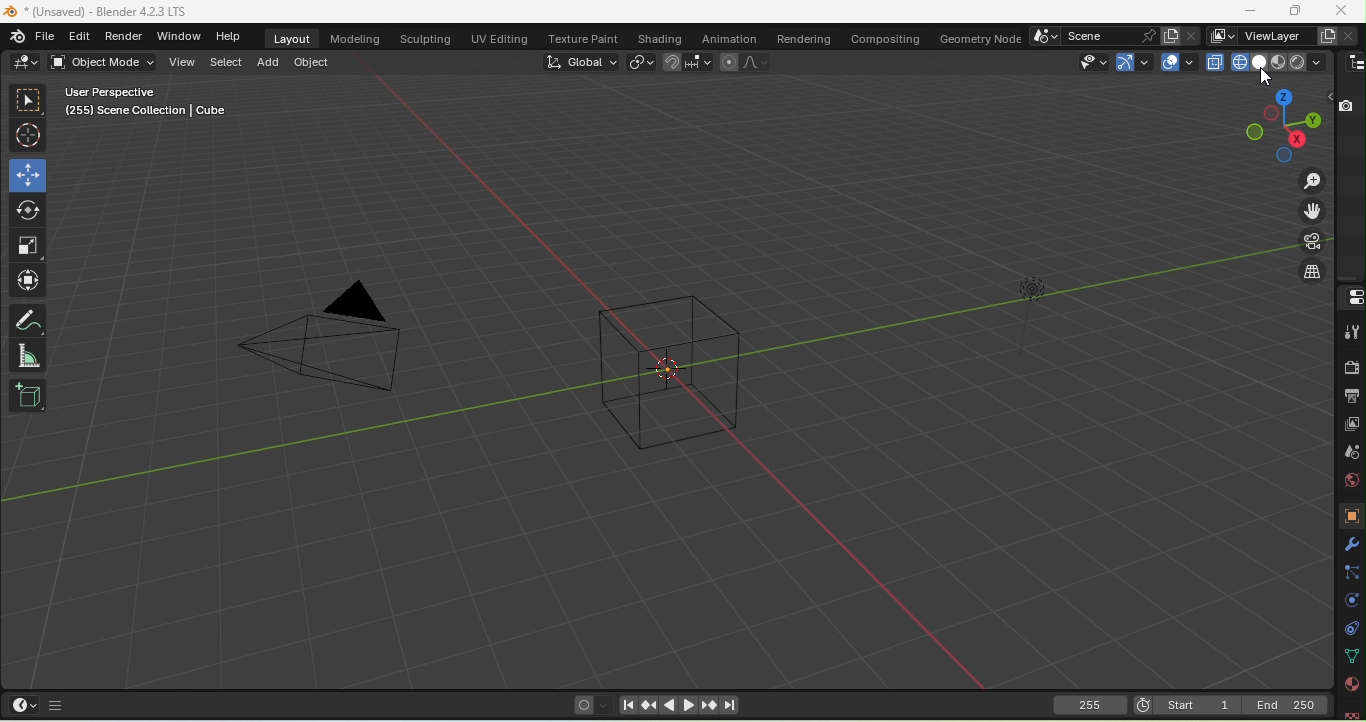 This screenshot has height=722, width=1366. Describe the element at coordinates (1346, 484) in the screenshot. I see `World` at that location.